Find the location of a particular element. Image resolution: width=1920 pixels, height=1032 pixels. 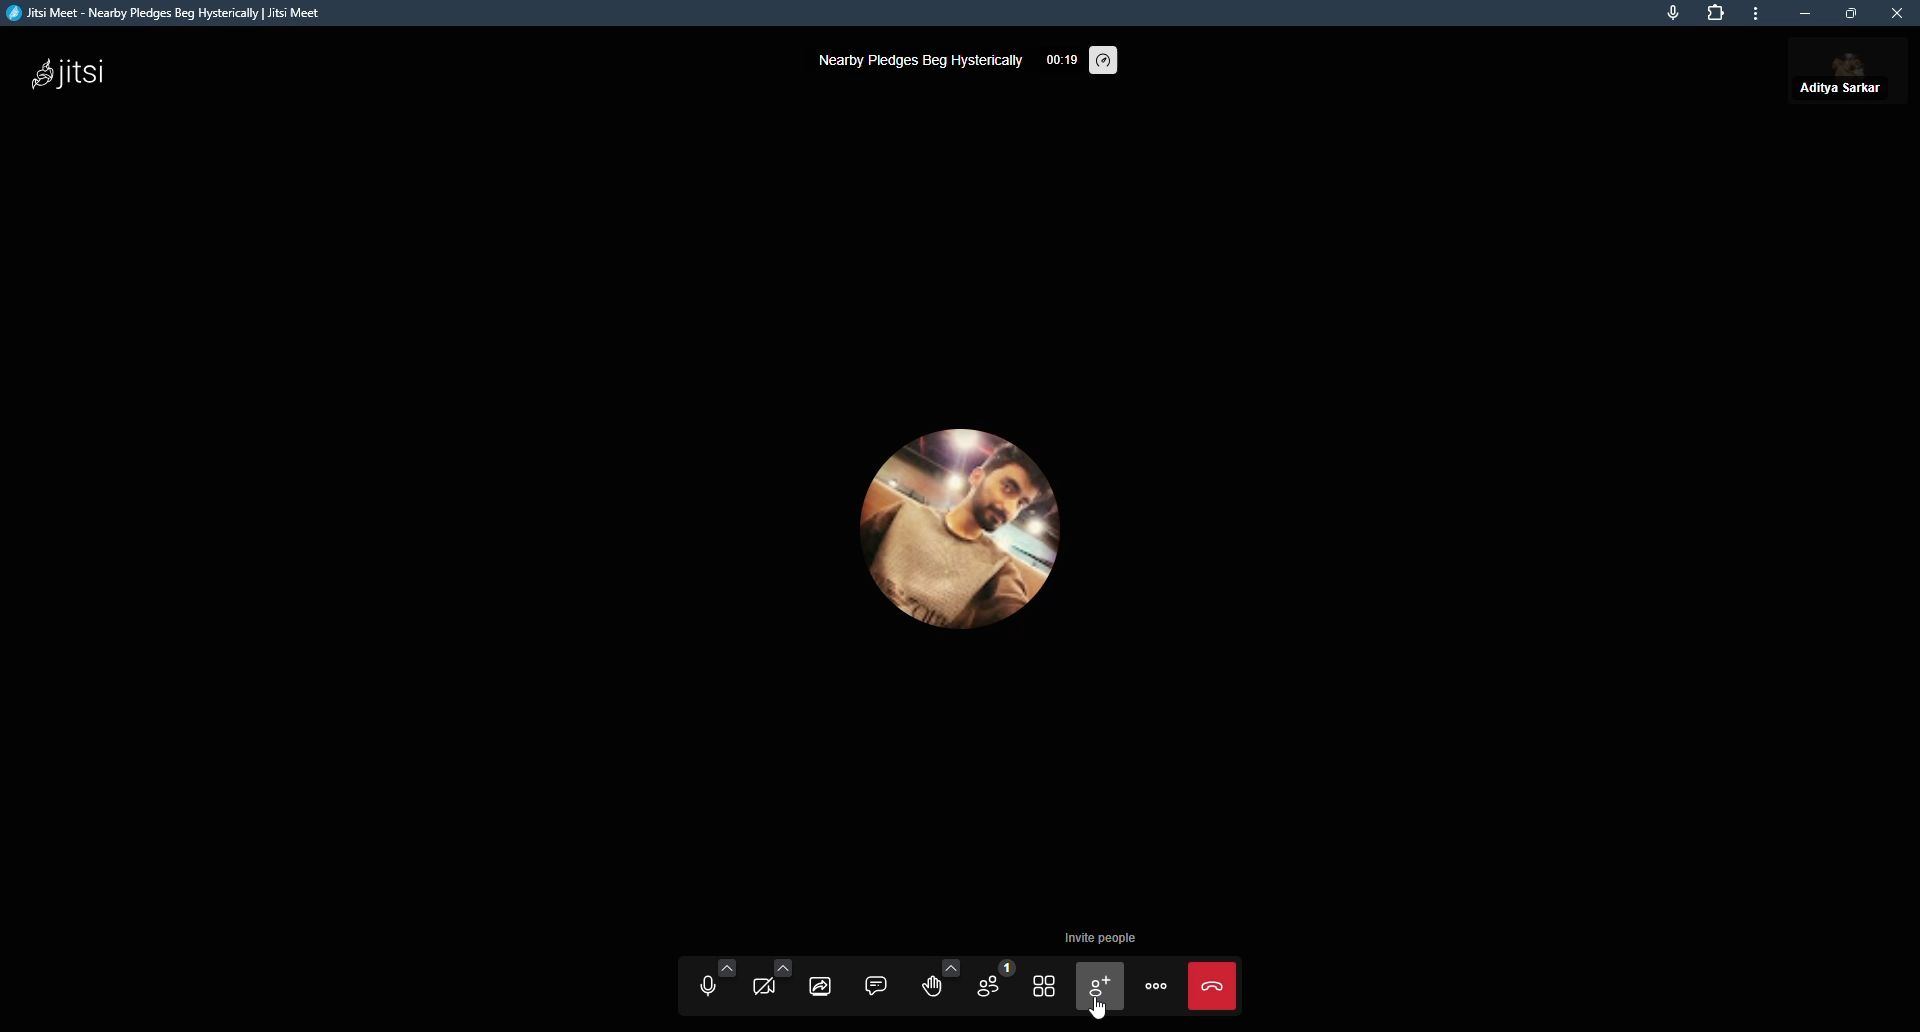

maximize is located at coordinates (1849, 13).